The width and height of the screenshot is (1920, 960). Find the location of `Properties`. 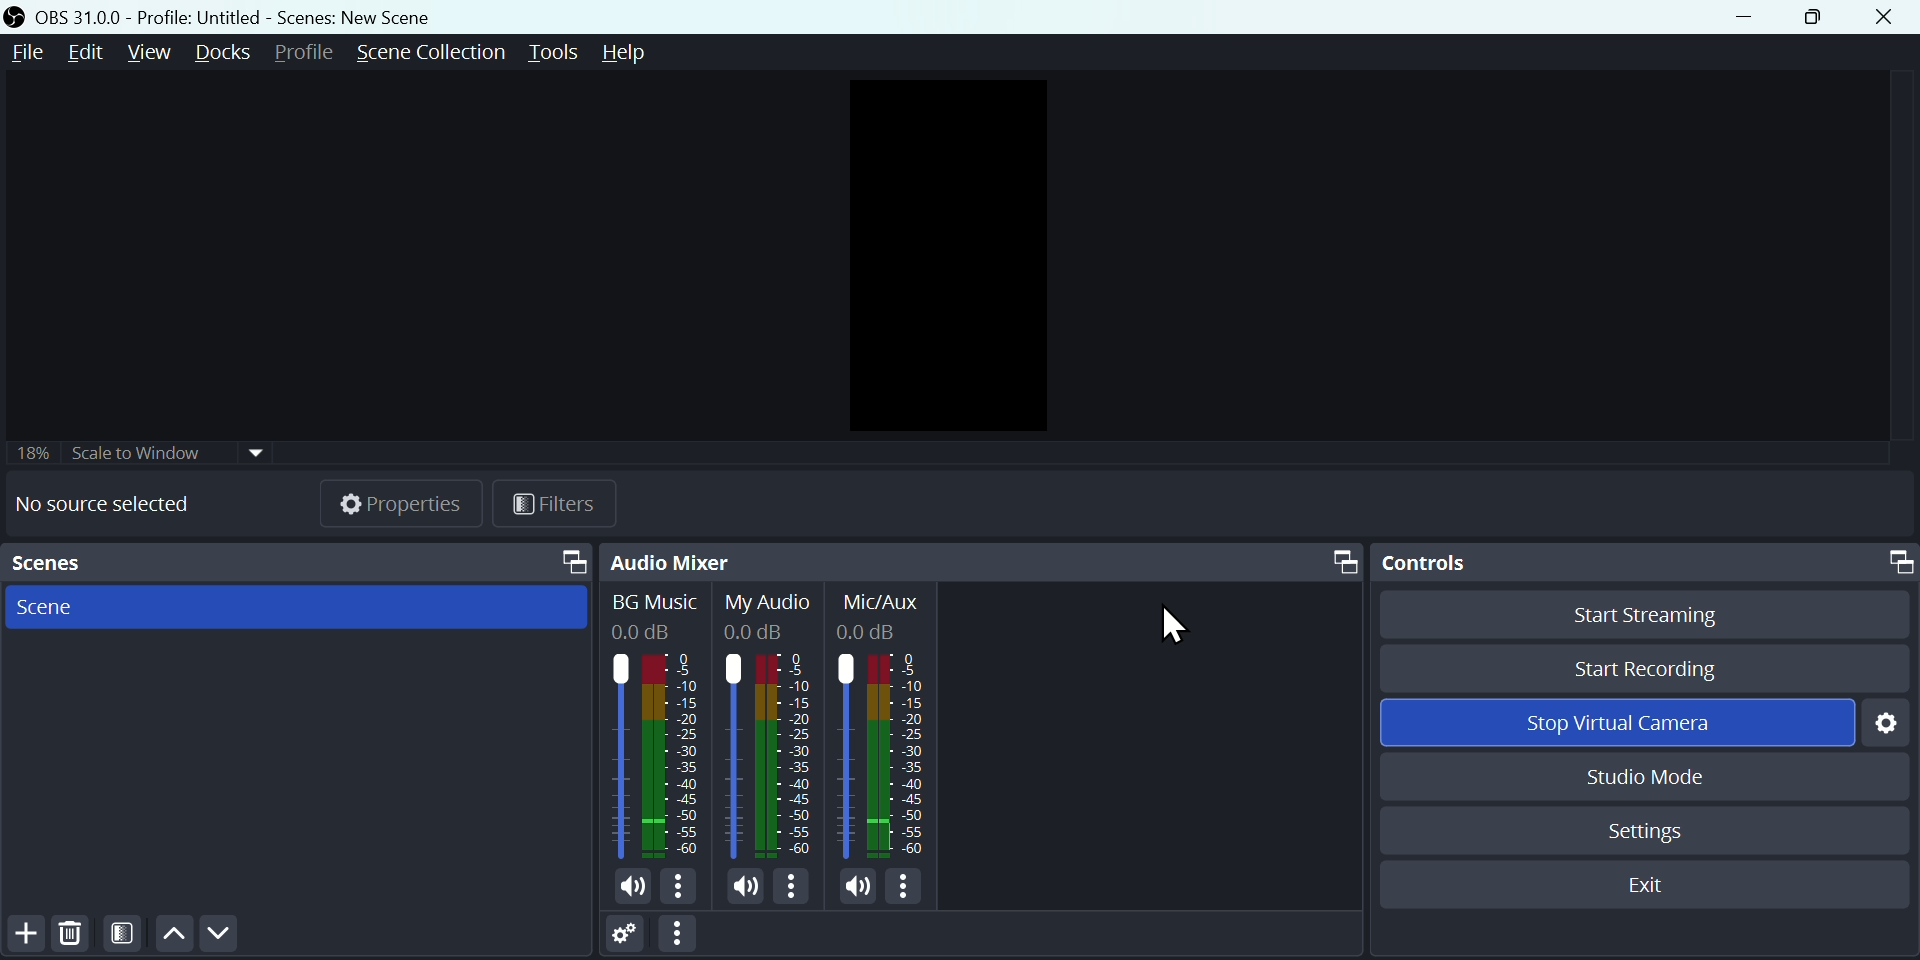

Properties is located at coordinates (402, 501).